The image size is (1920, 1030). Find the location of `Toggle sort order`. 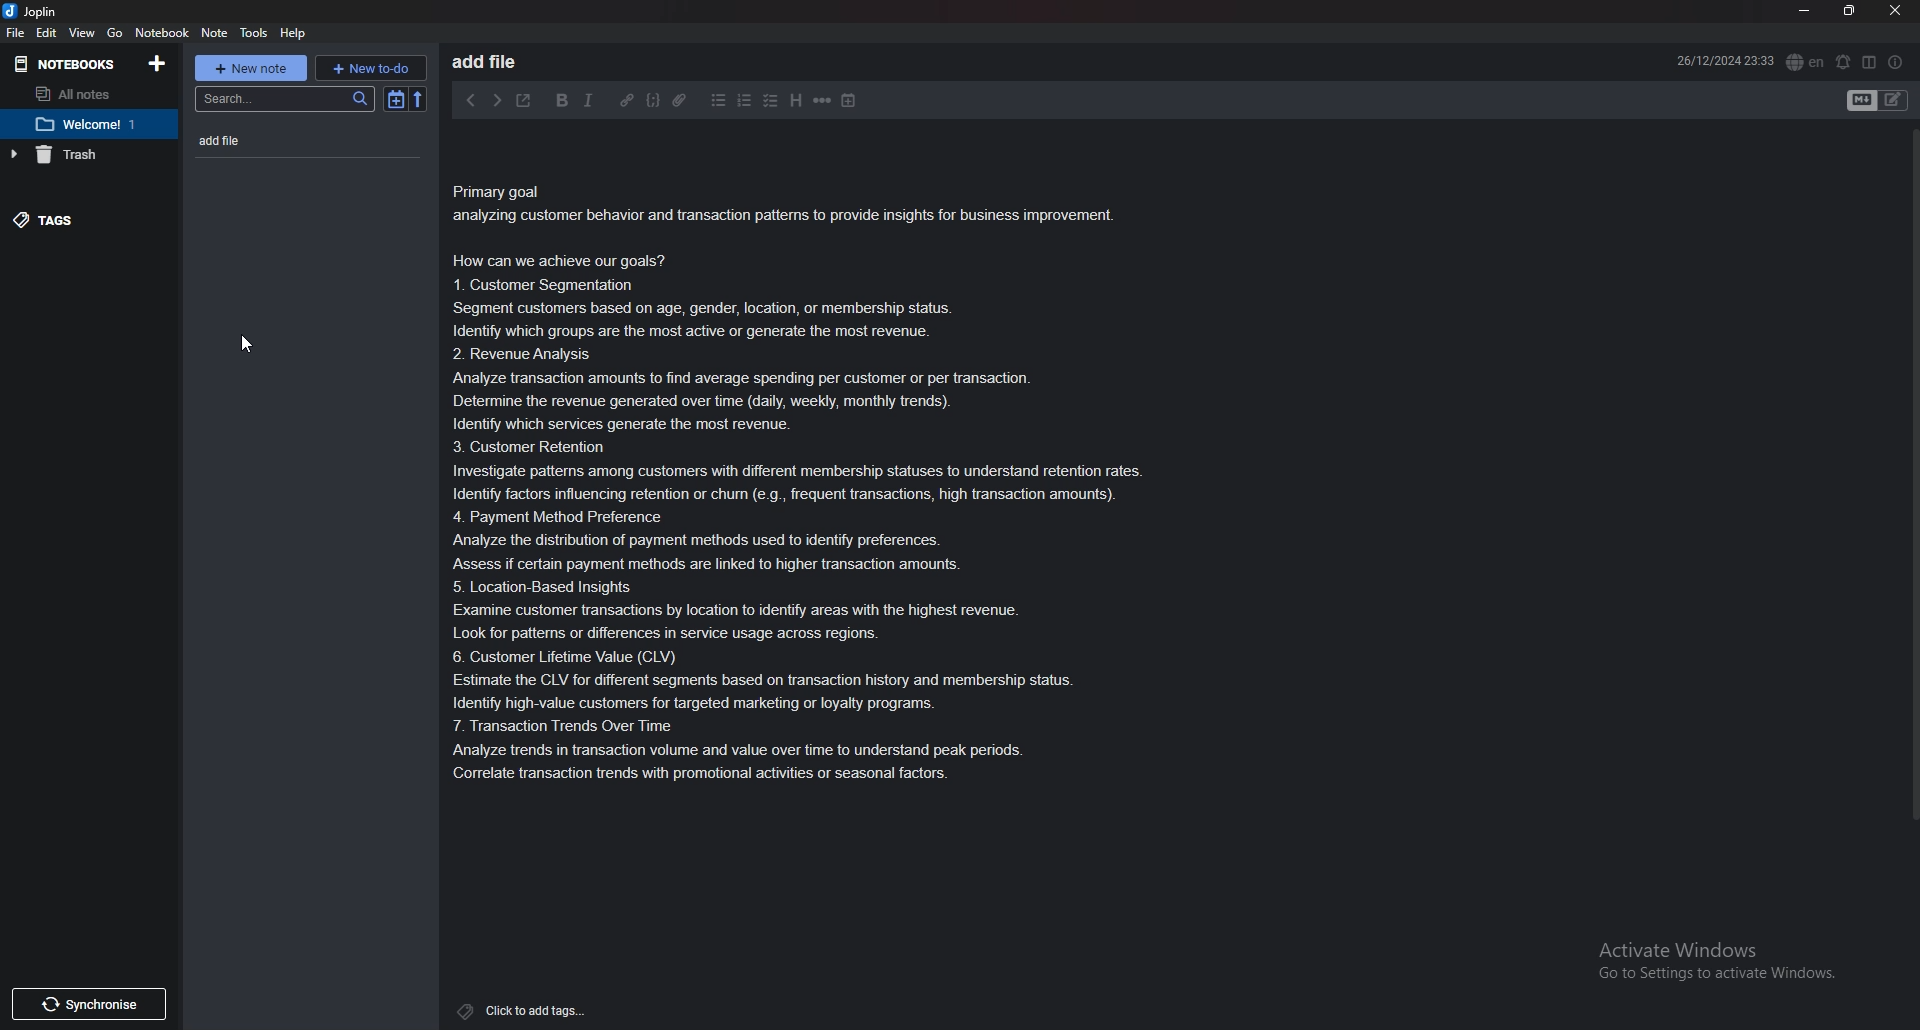

Toggle sort order is located at coordinates (397, 99).